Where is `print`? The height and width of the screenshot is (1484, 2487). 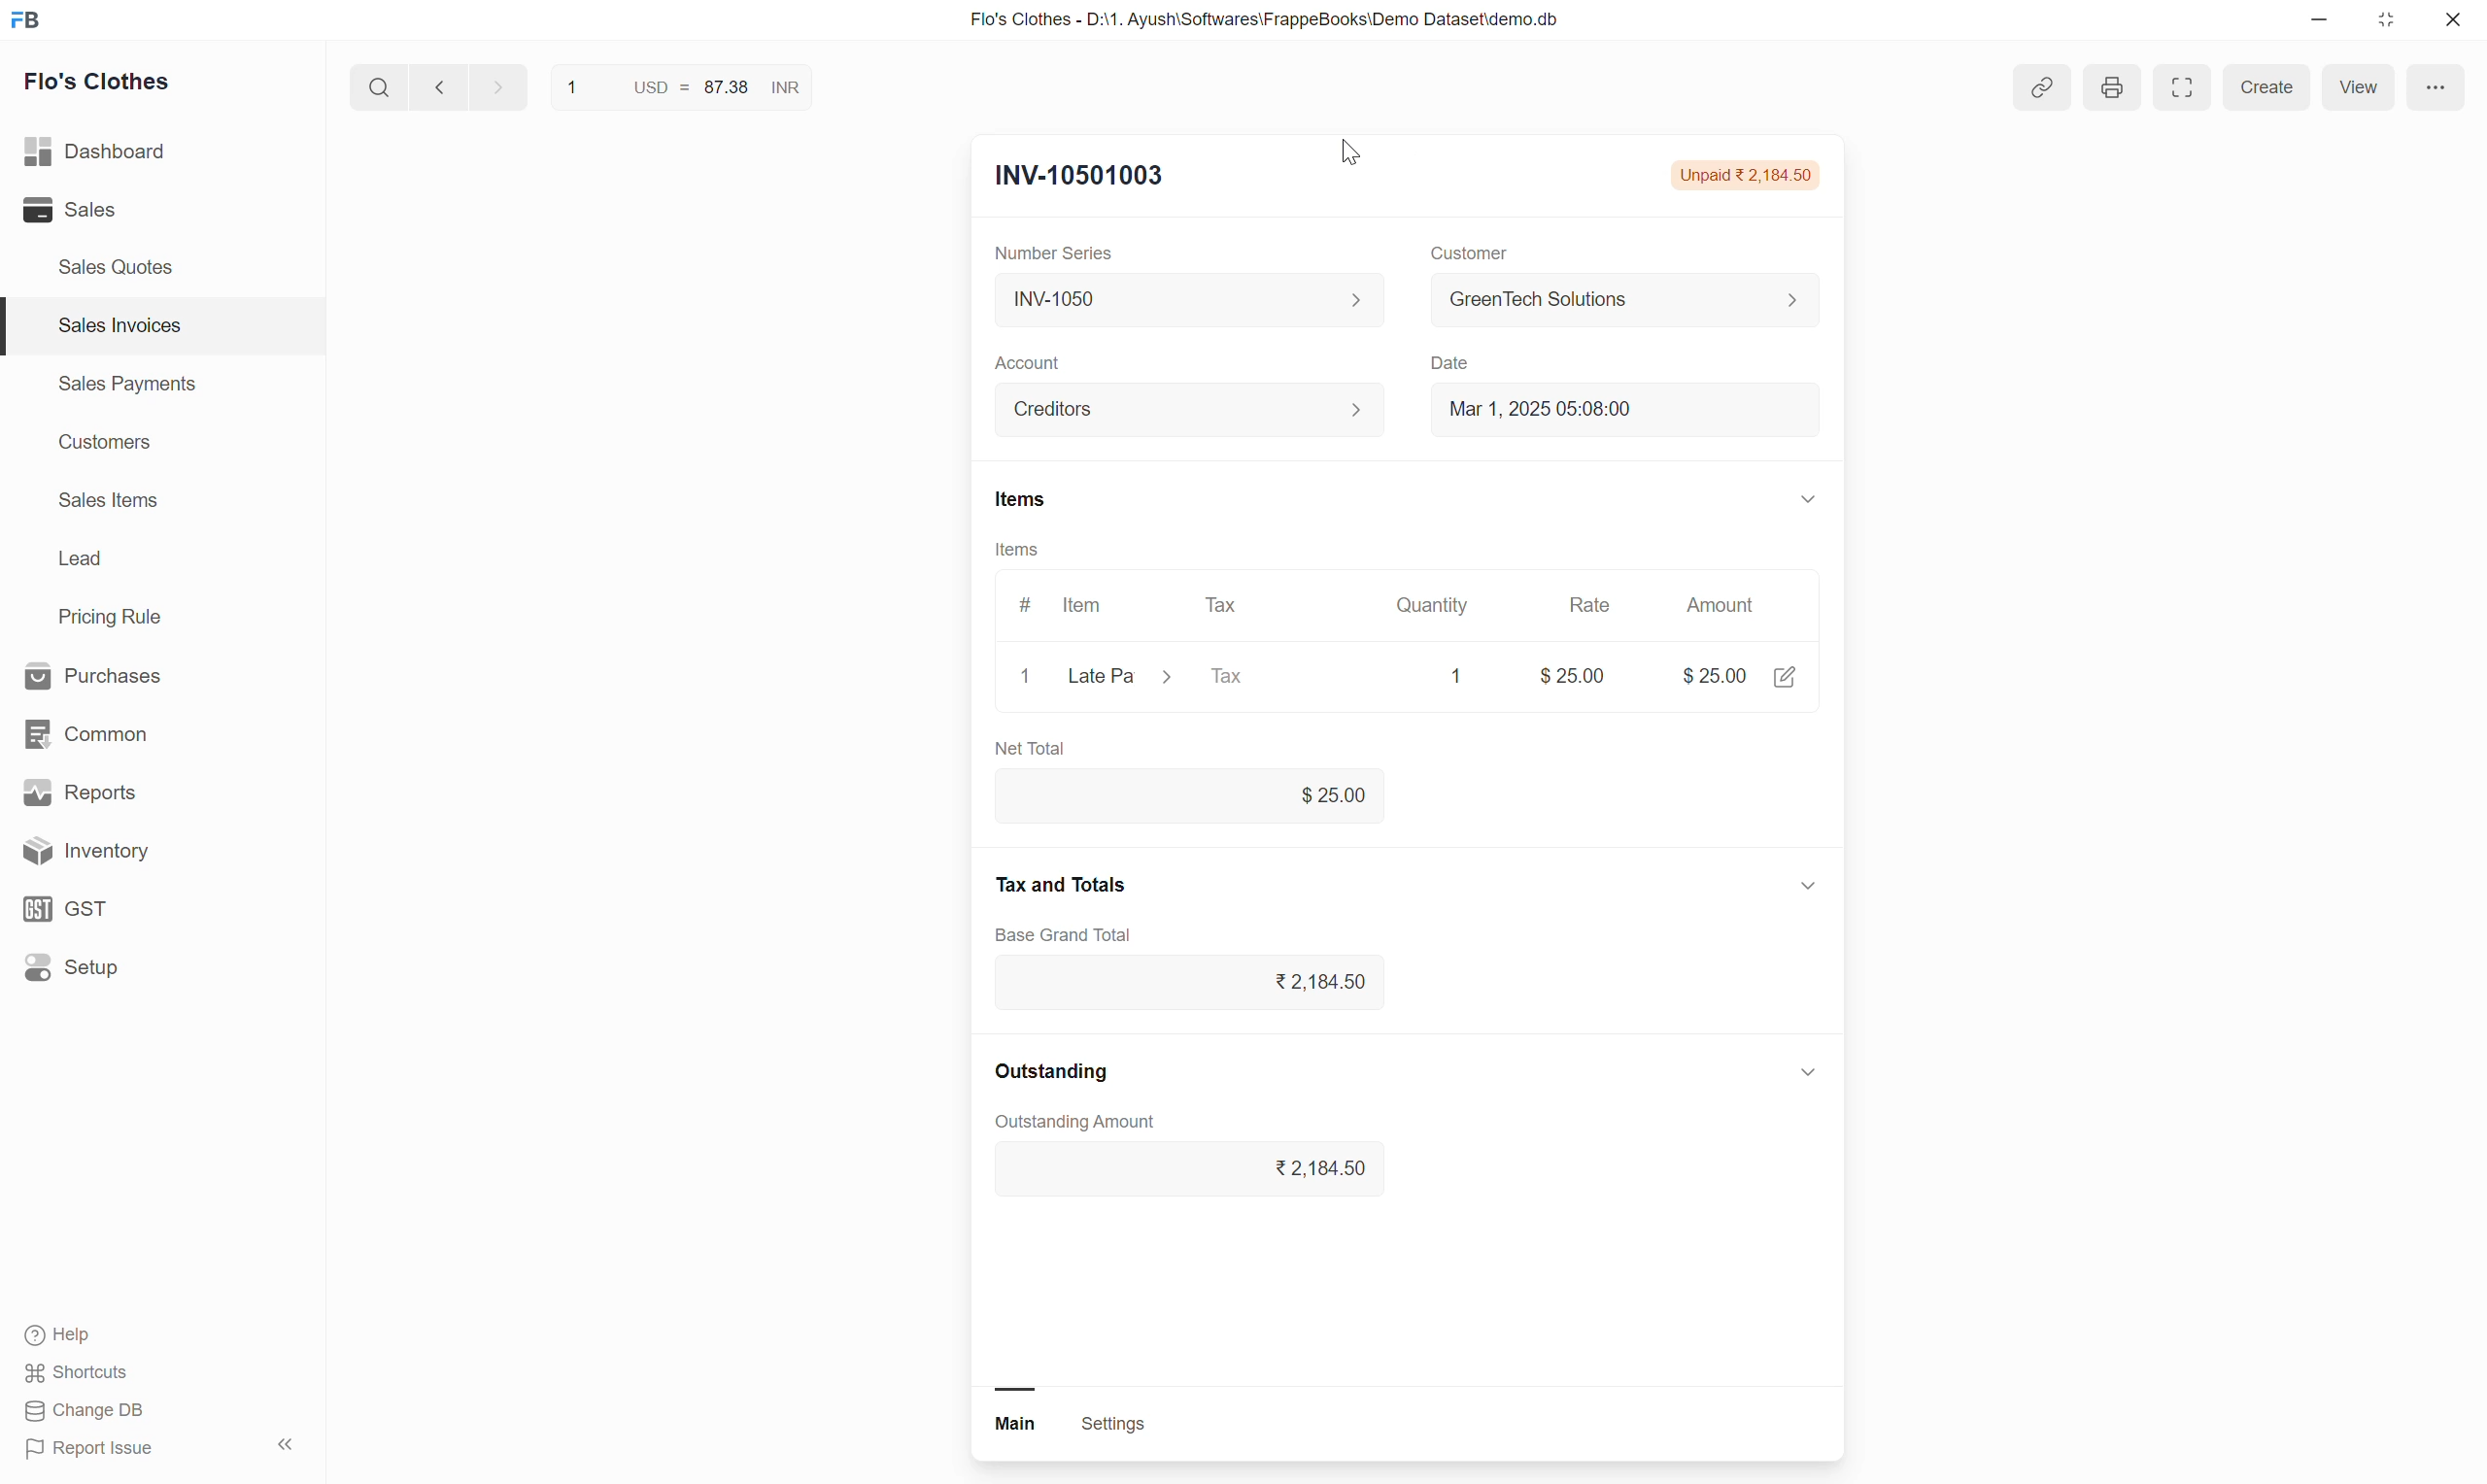 print is located at coordinates (2116, 85).